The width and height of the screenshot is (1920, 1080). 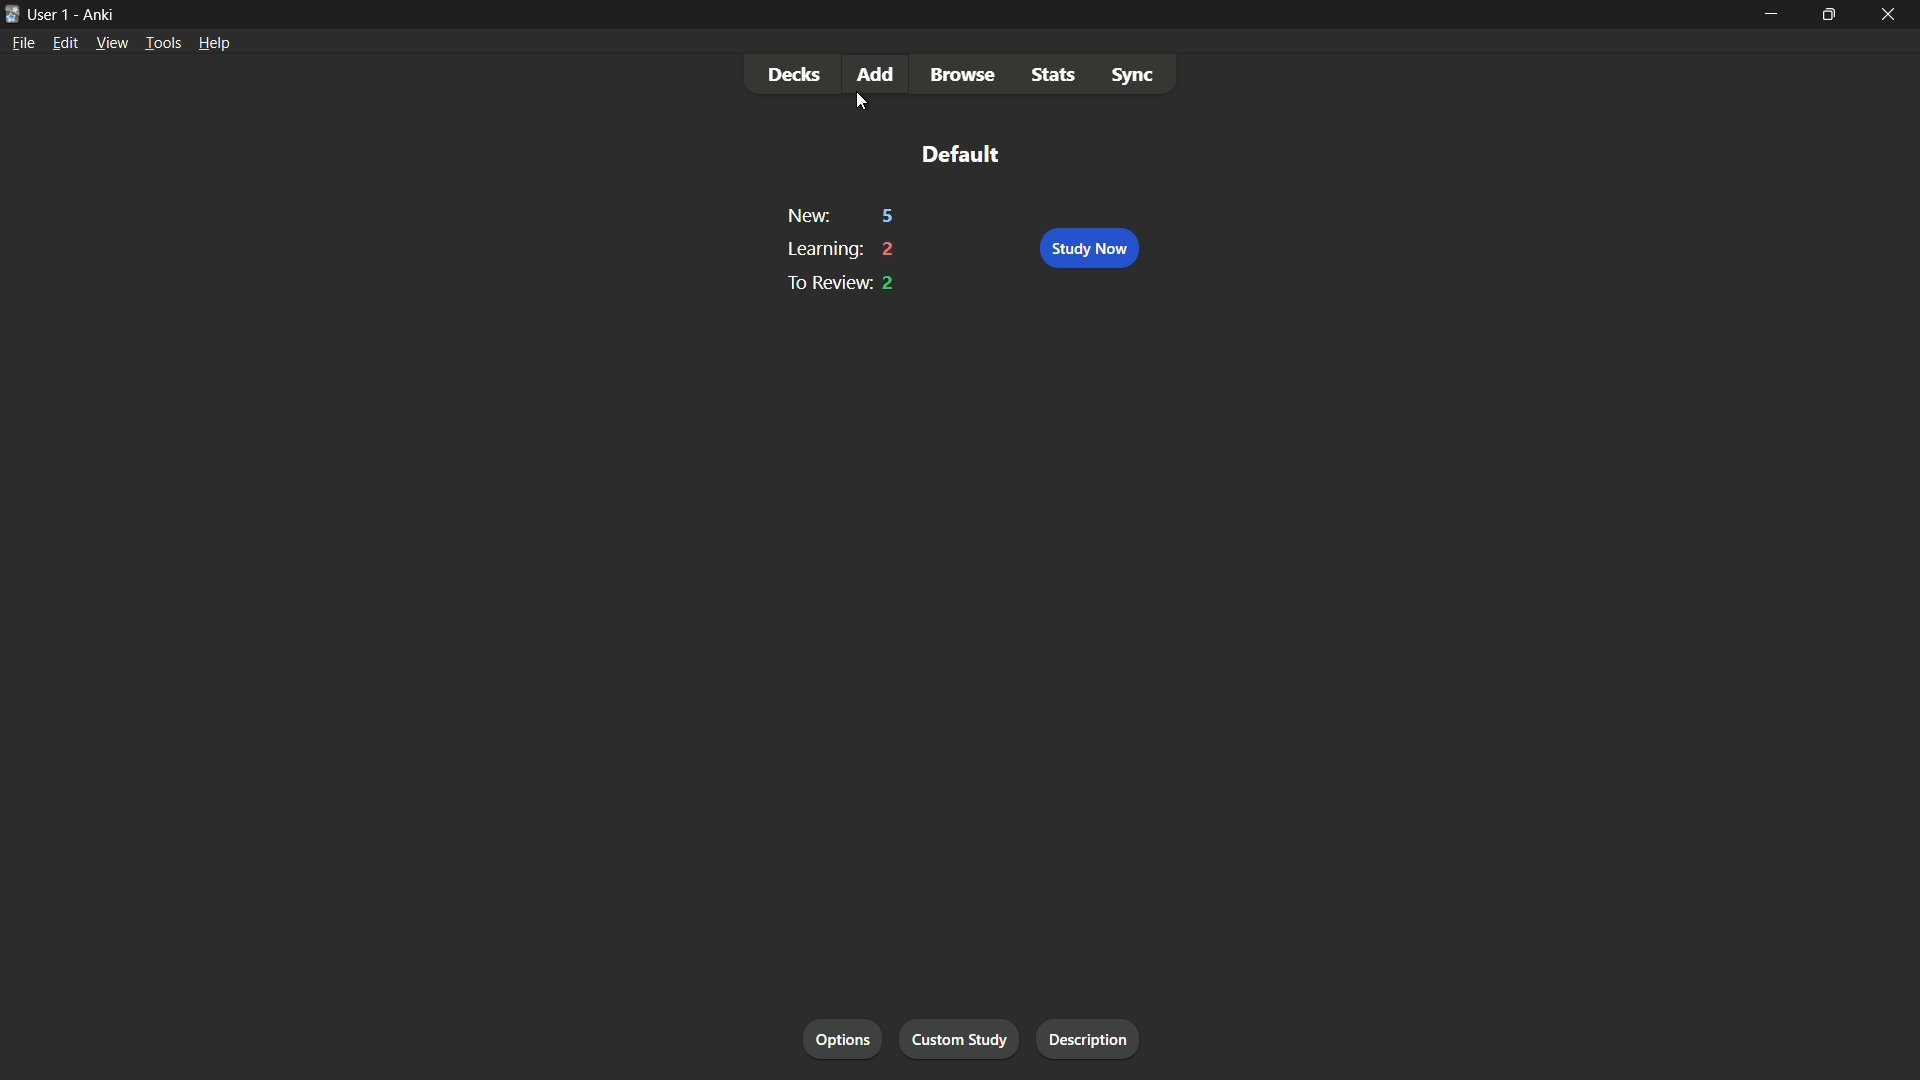 What do you see at coordinates (112, 43) in the screenshot?
I see `view menu` at bounding box center [112, 43].